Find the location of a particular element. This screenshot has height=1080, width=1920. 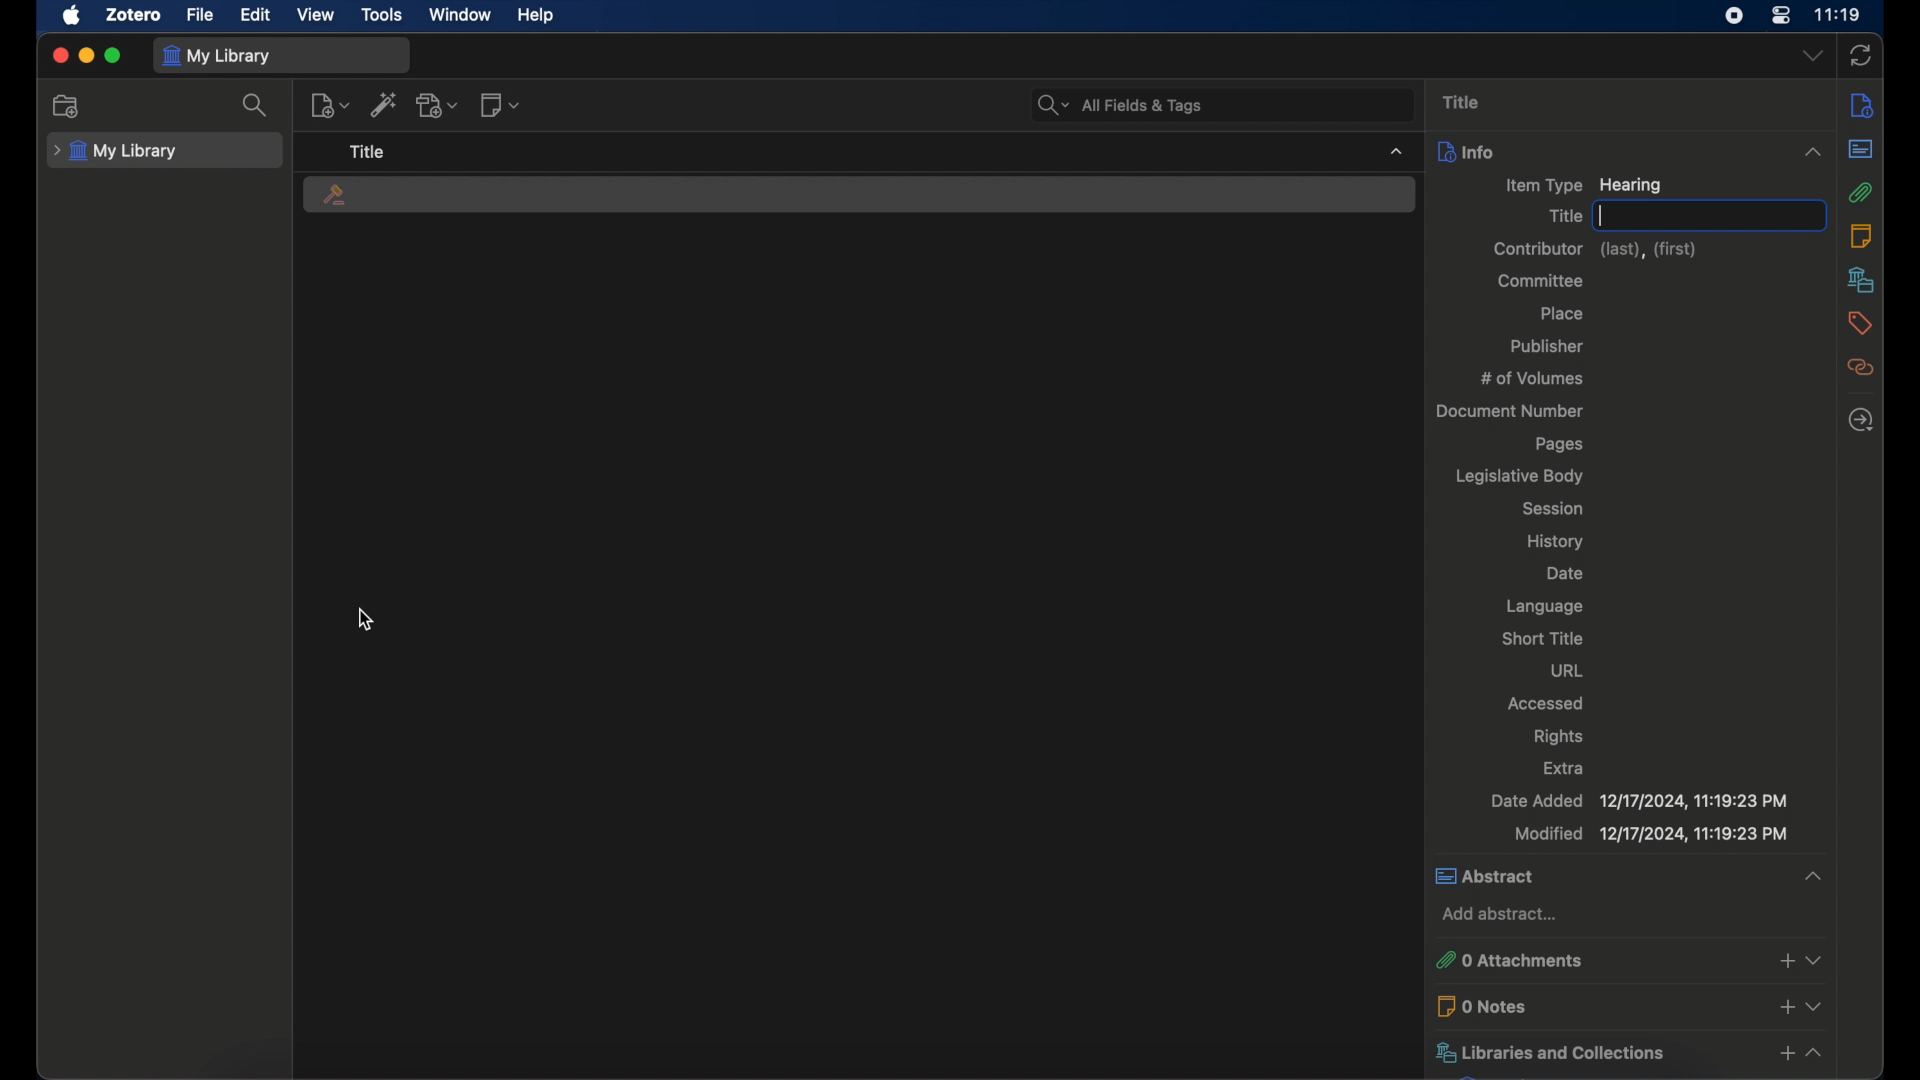

dropdown is located at coordinates (1813, 56).